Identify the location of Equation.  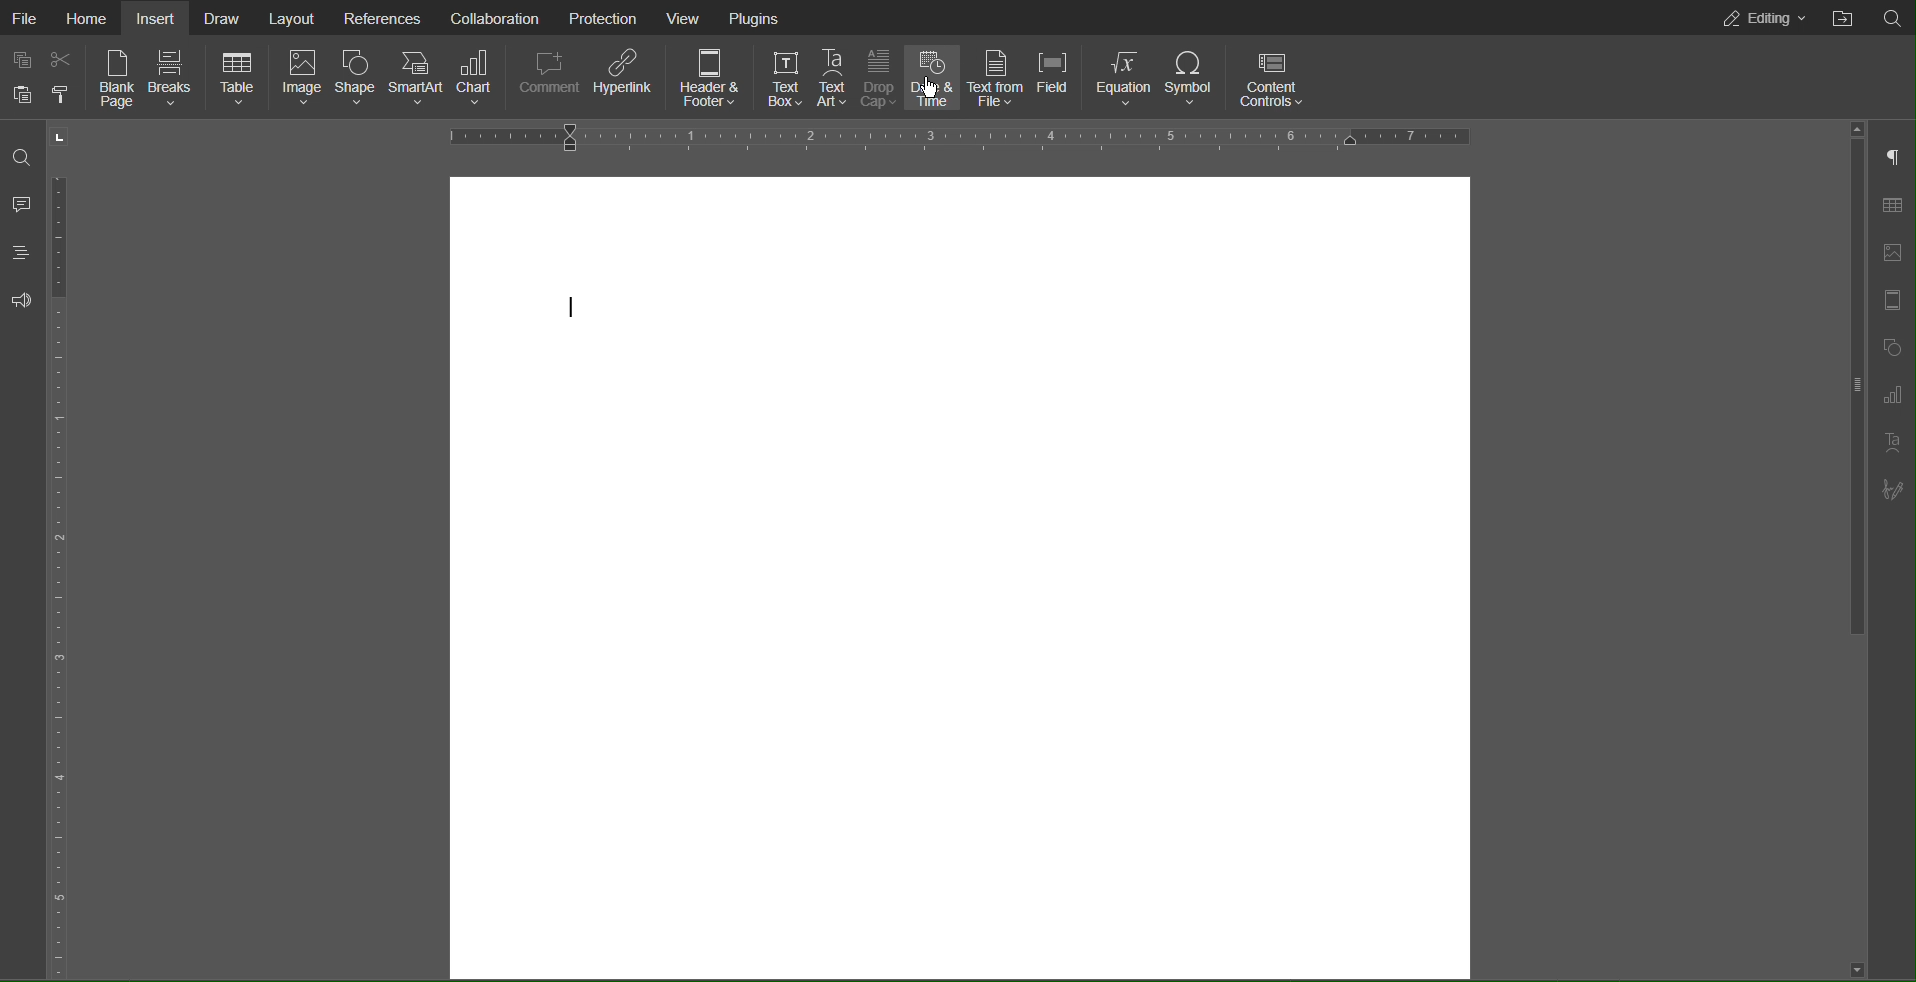
(1125, 78).